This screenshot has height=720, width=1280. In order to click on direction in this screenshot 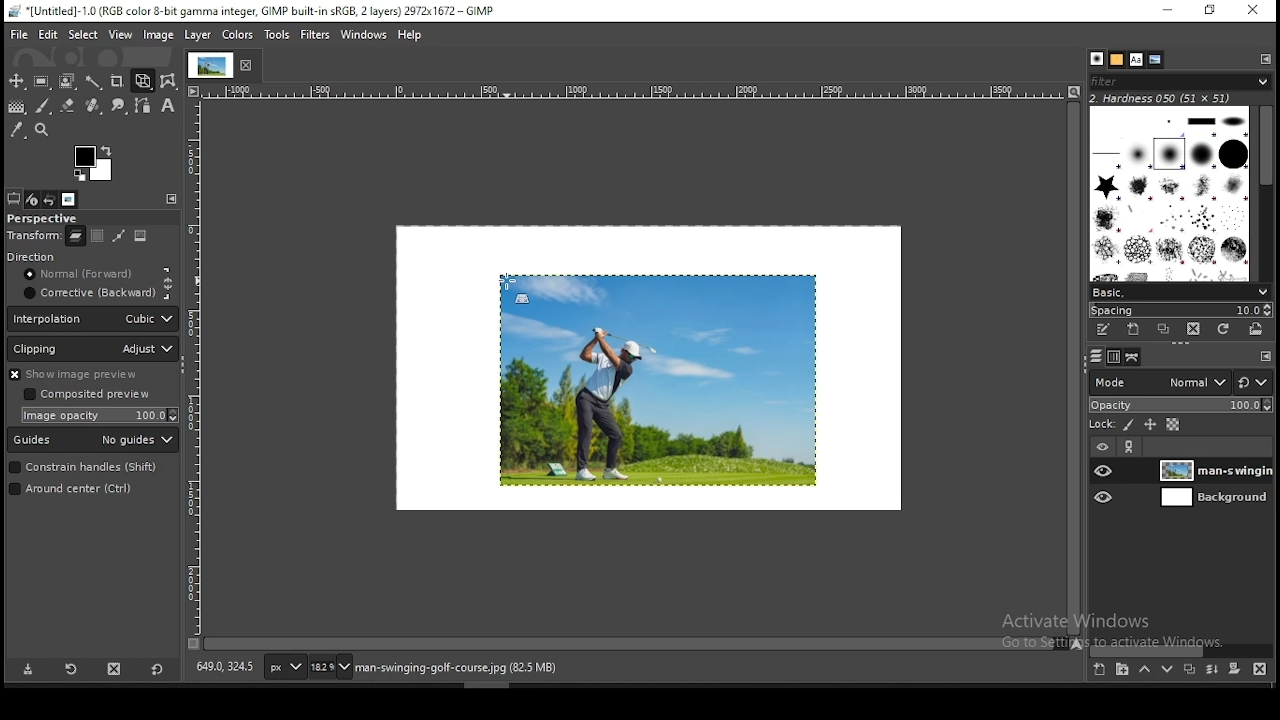, I will do `click(57, 258)`.